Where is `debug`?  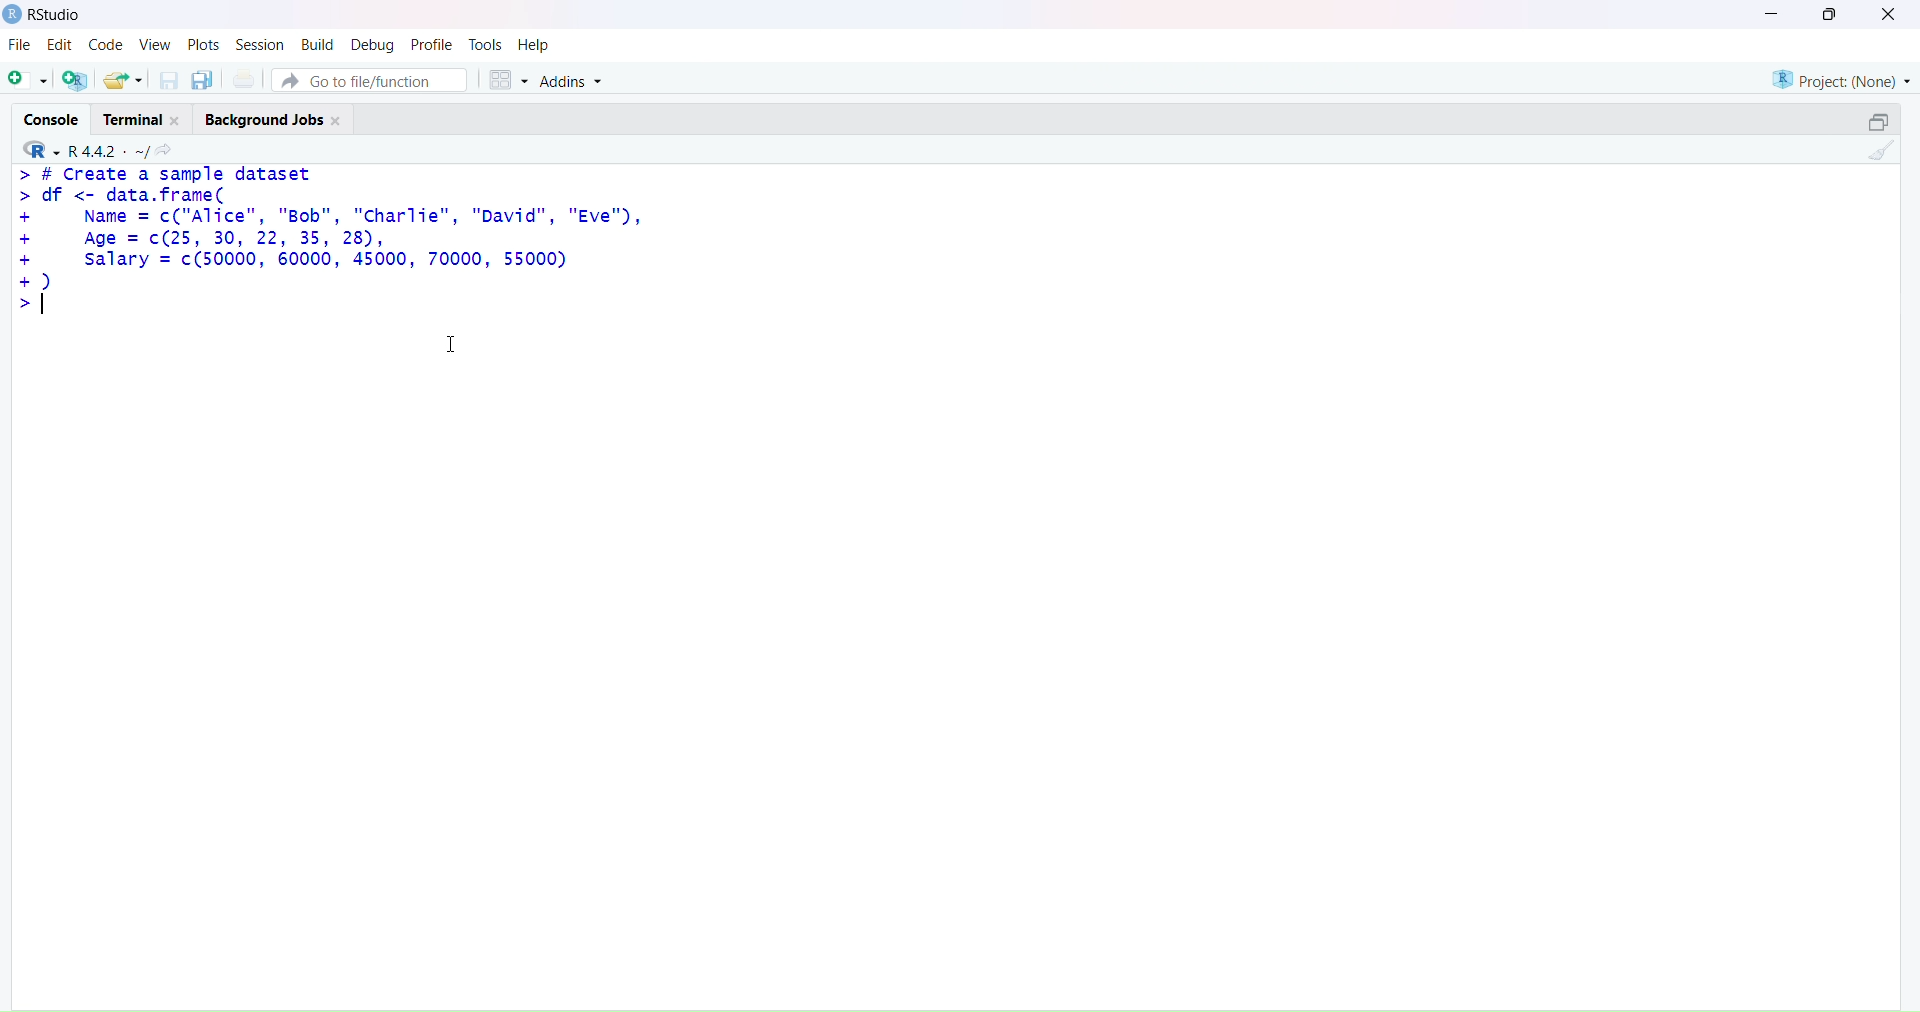 debug is located at coordinates (371, 45).